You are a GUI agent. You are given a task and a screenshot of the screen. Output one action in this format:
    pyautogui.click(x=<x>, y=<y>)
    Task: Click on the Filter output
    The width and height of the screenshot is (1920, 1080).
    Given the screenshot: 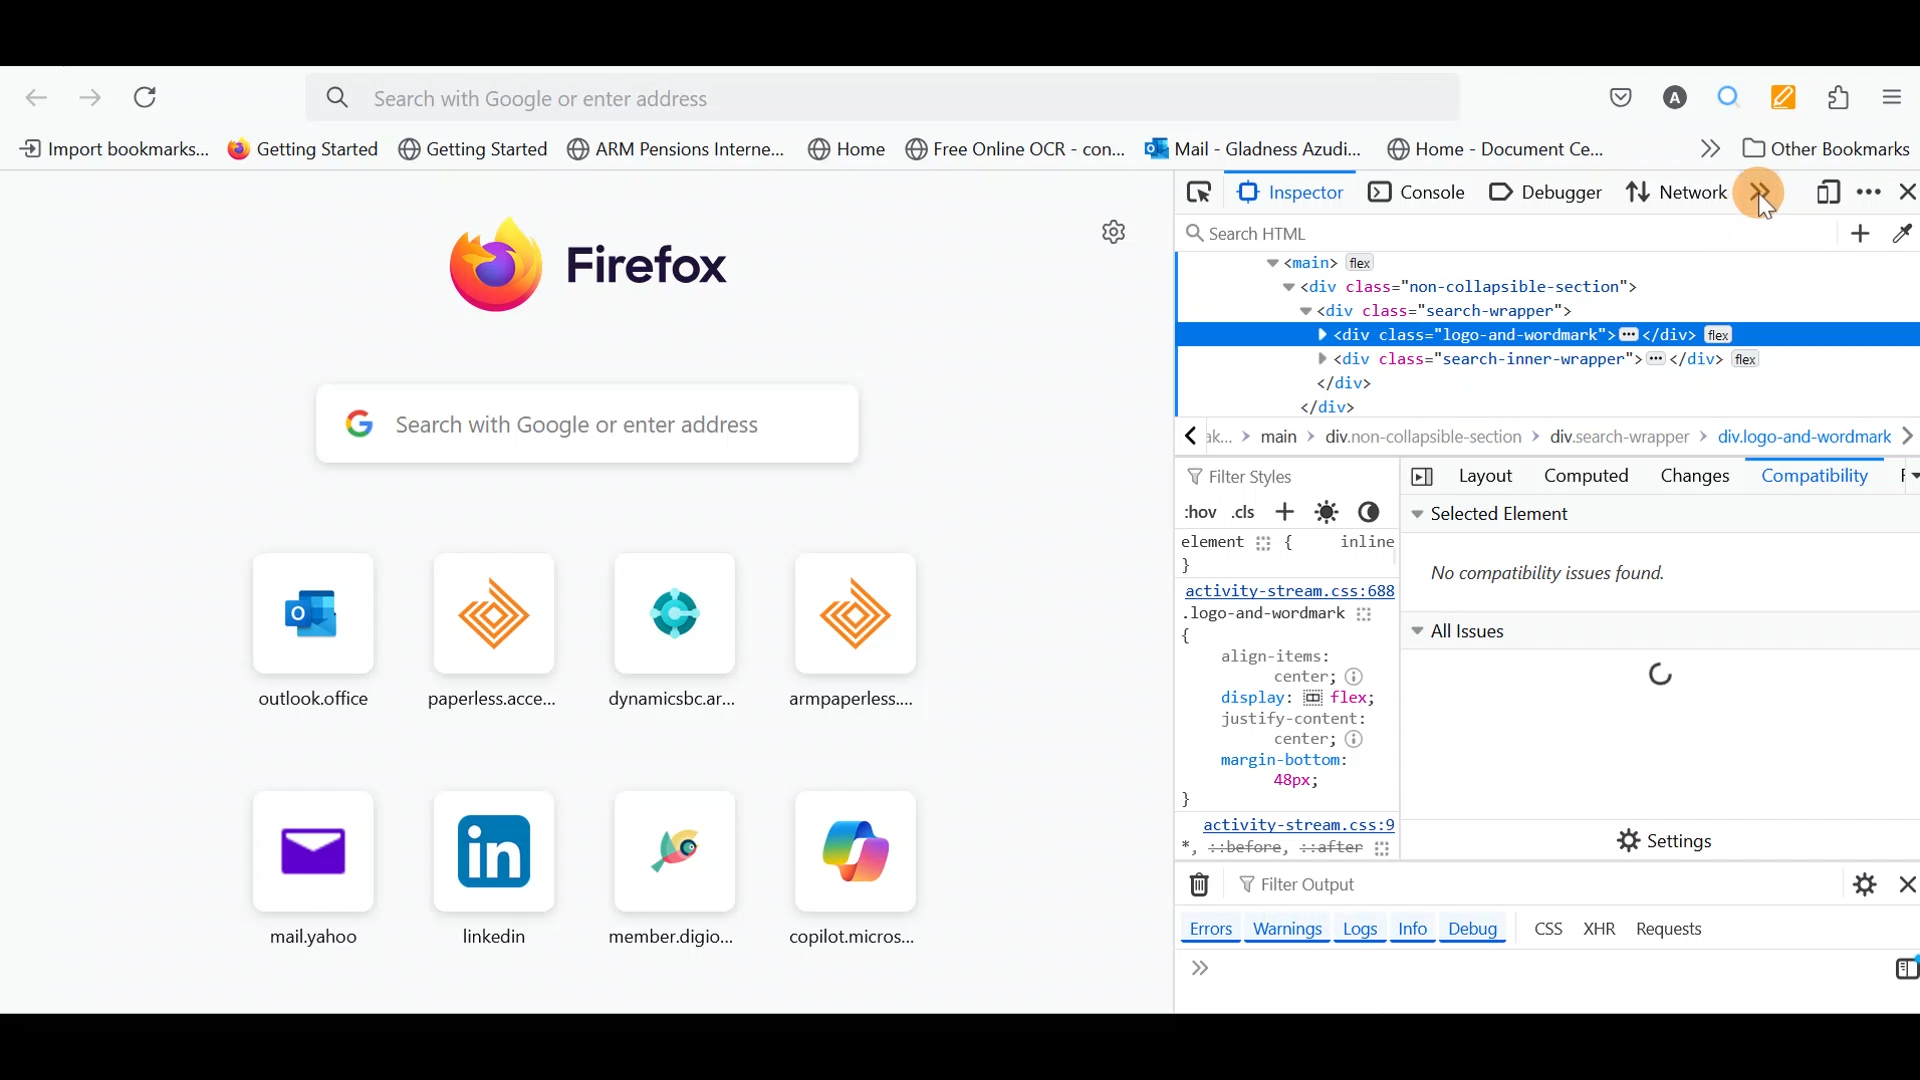 What is the action you would take?
    pyautogui.click(x=1294, y=887)
    